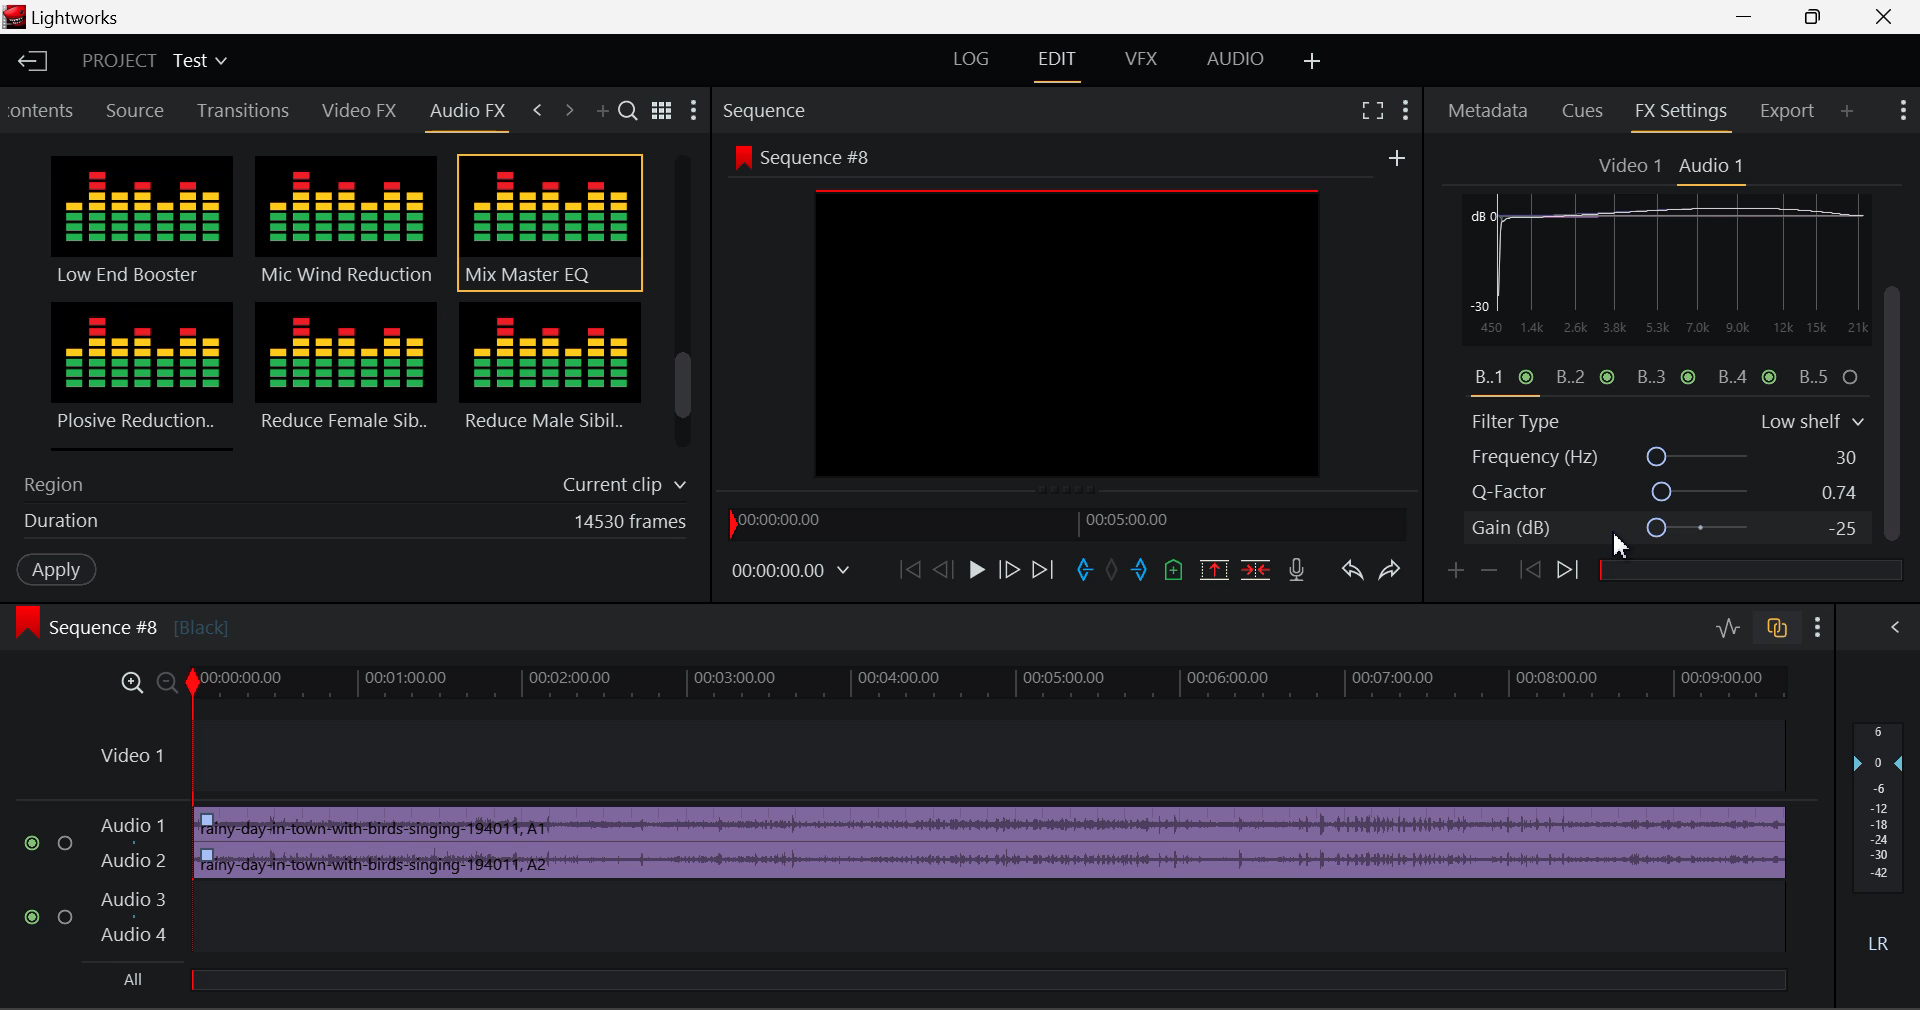 This screenshot has width=1920, height=1010. Describe the element at coordinates (684, 306) in the screenshot. I see `Scroll Bar` at that location.